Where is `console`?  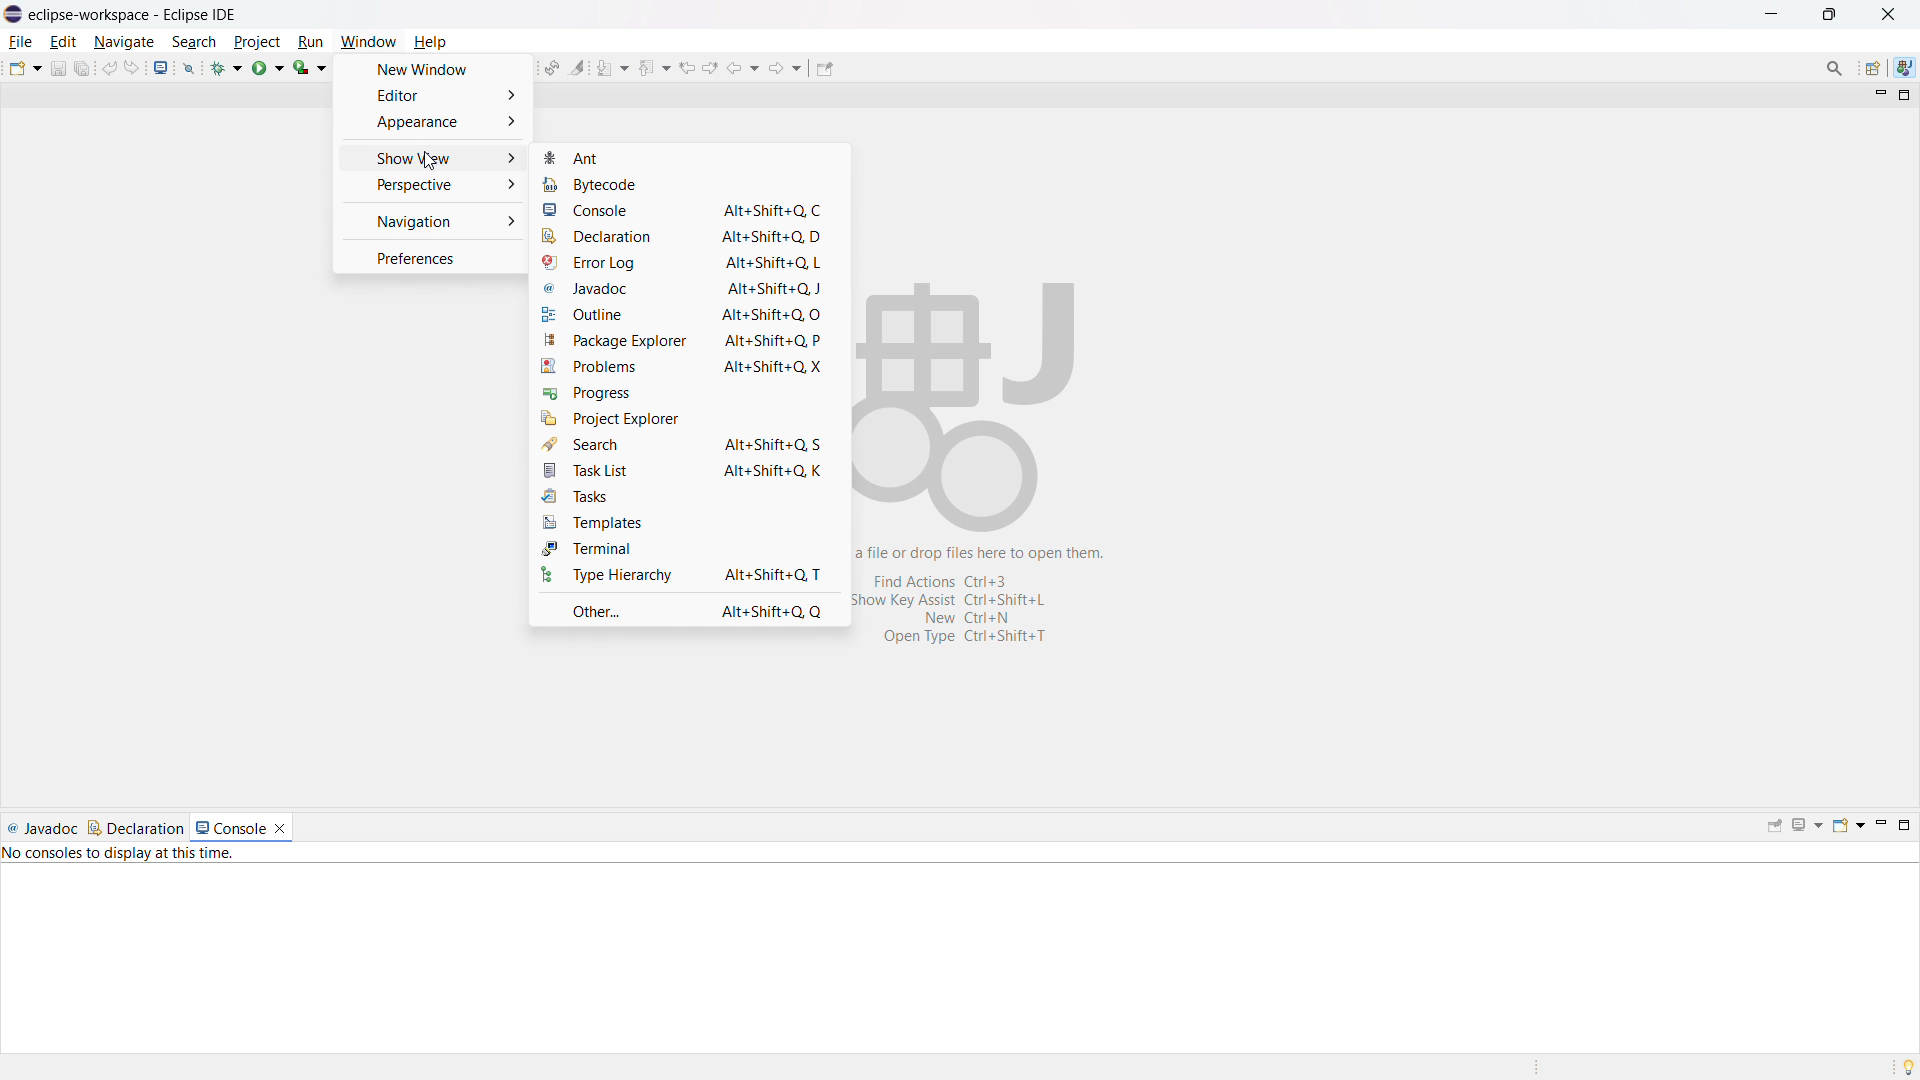 console is located at coordinates (688, 210).